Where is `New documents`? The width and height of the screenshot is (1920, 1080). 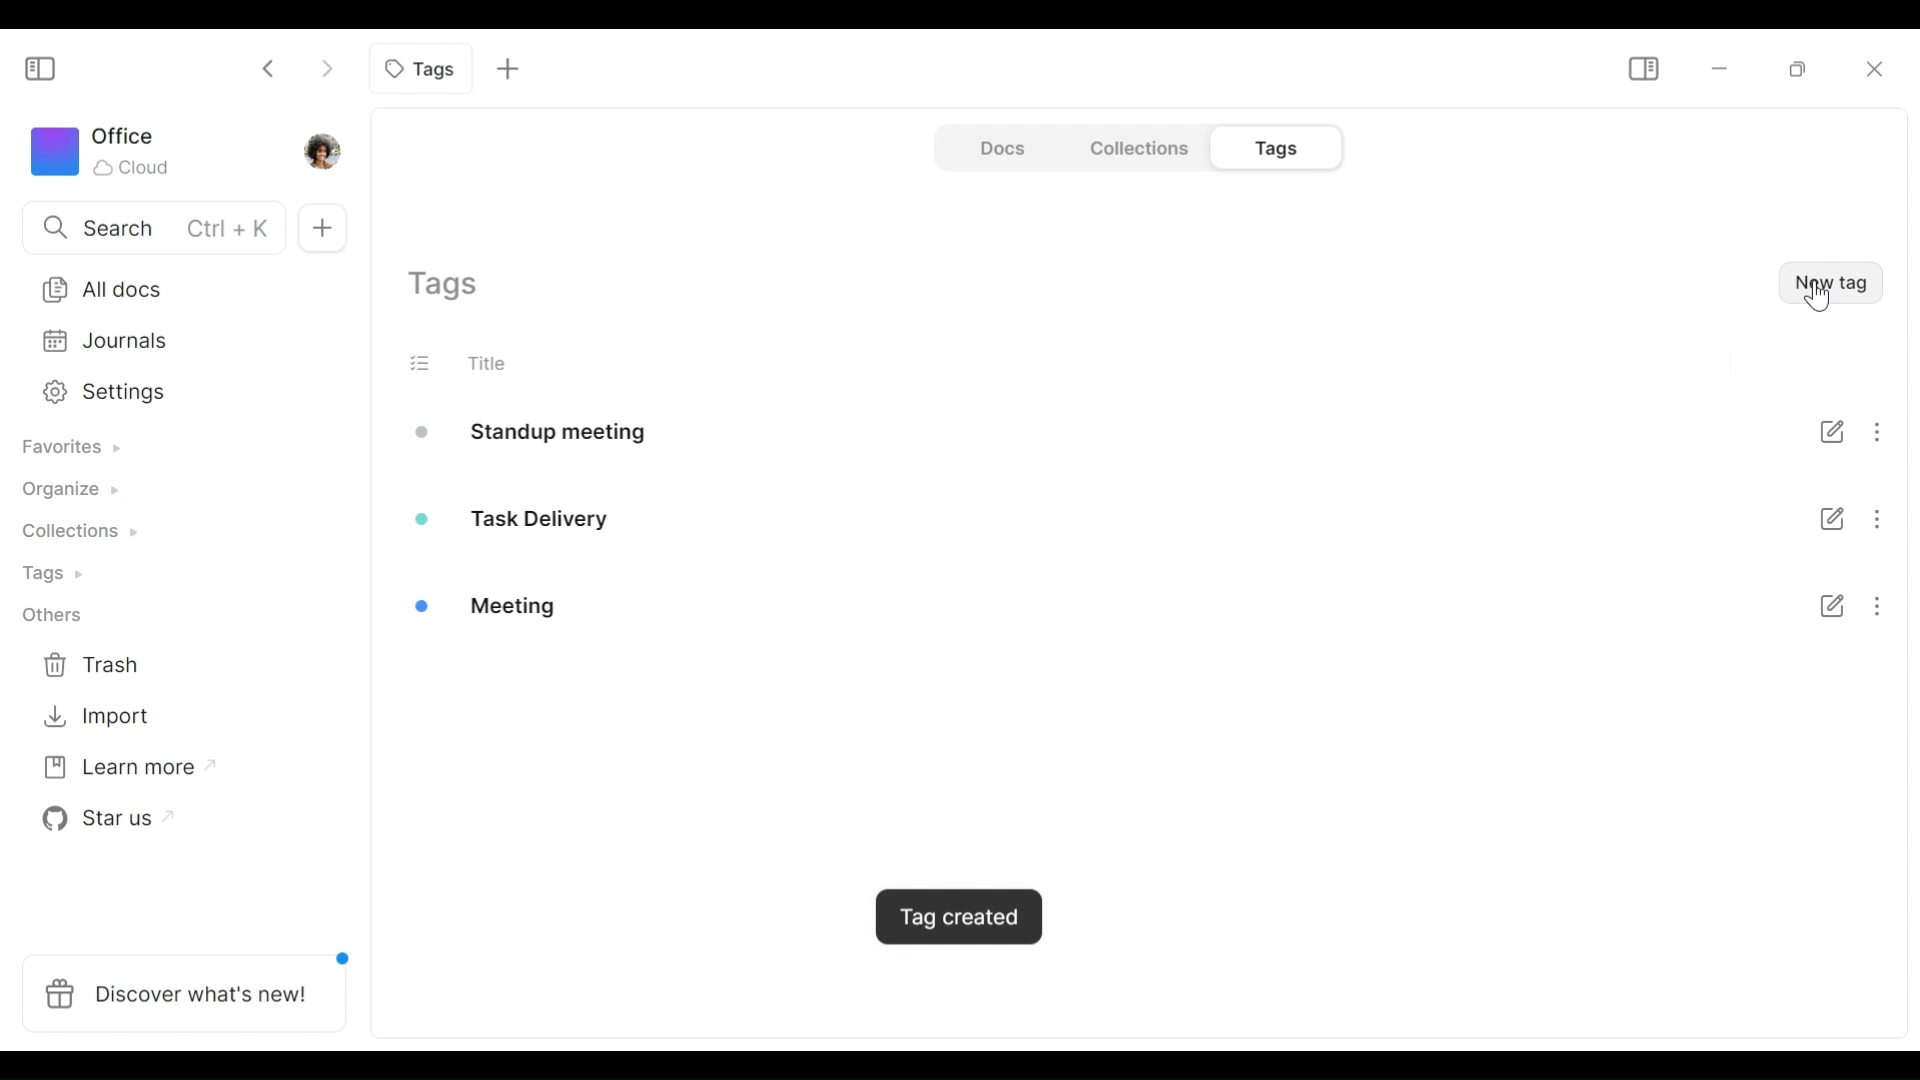 New documents is located at coordinates (321, 222).